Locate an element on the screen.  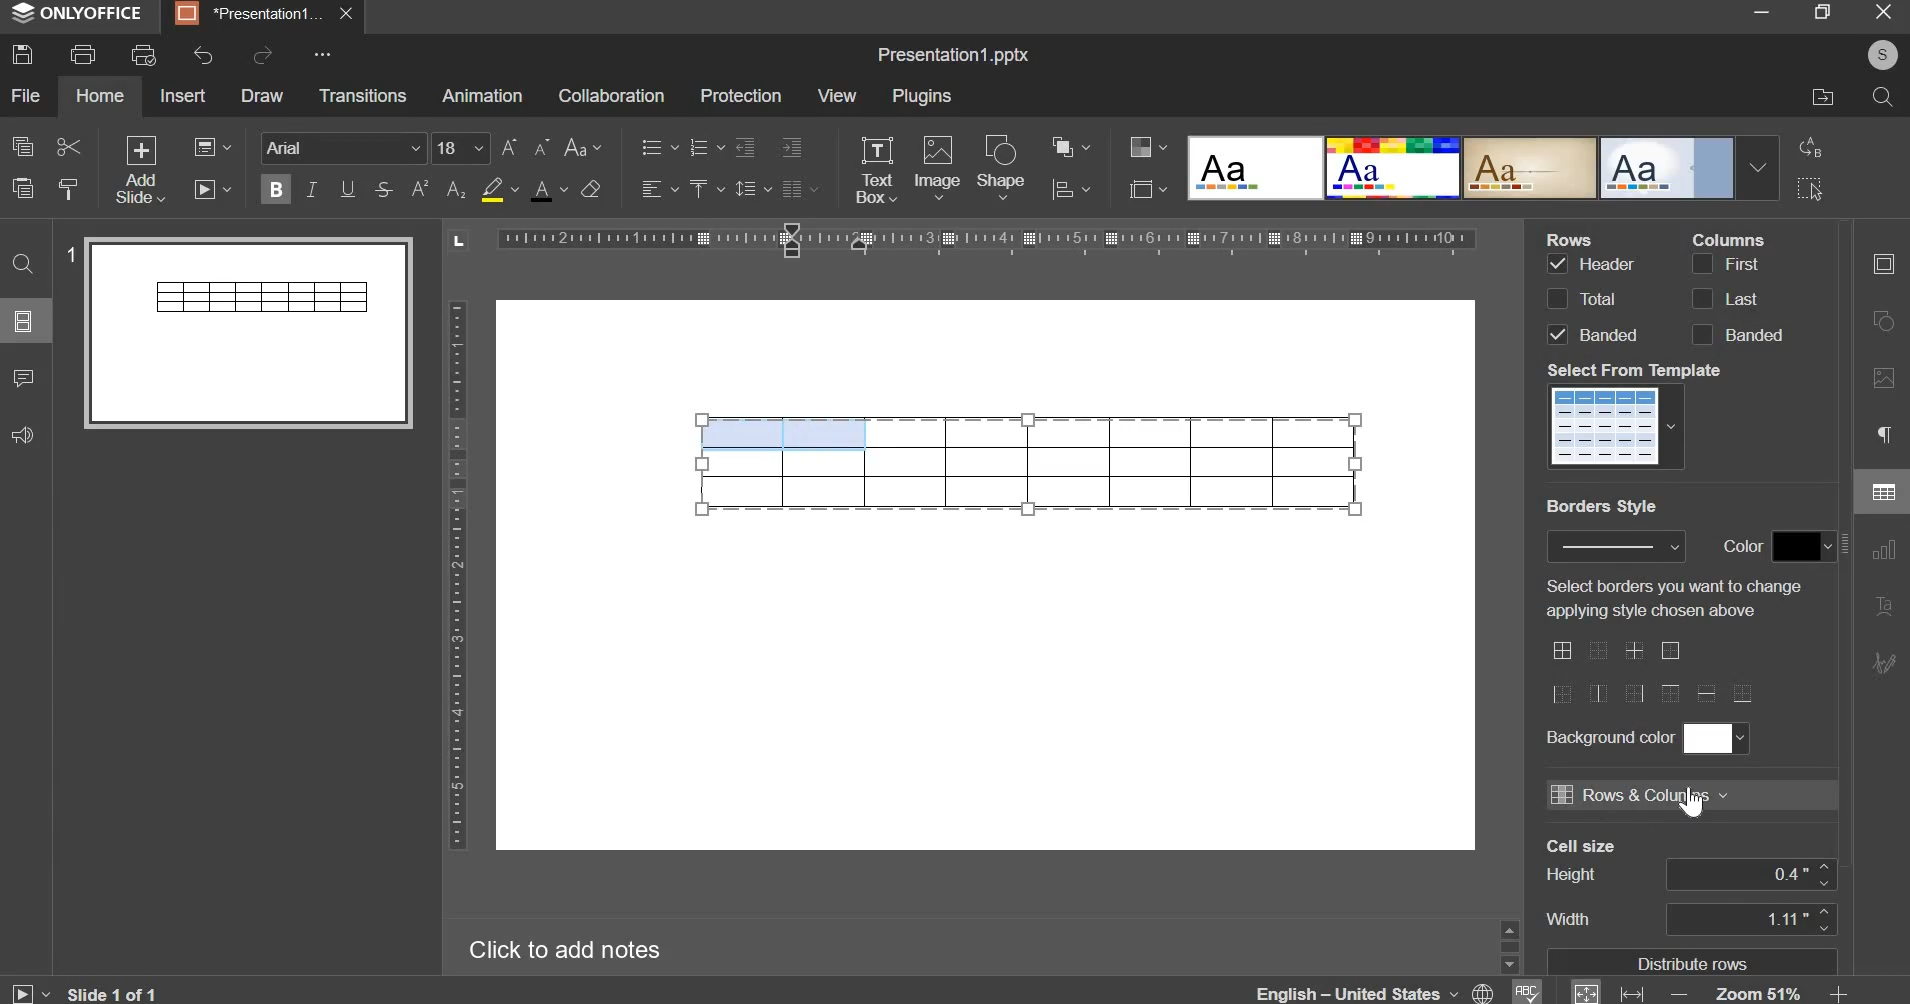
slide menu is located at coordinates (26, 322).